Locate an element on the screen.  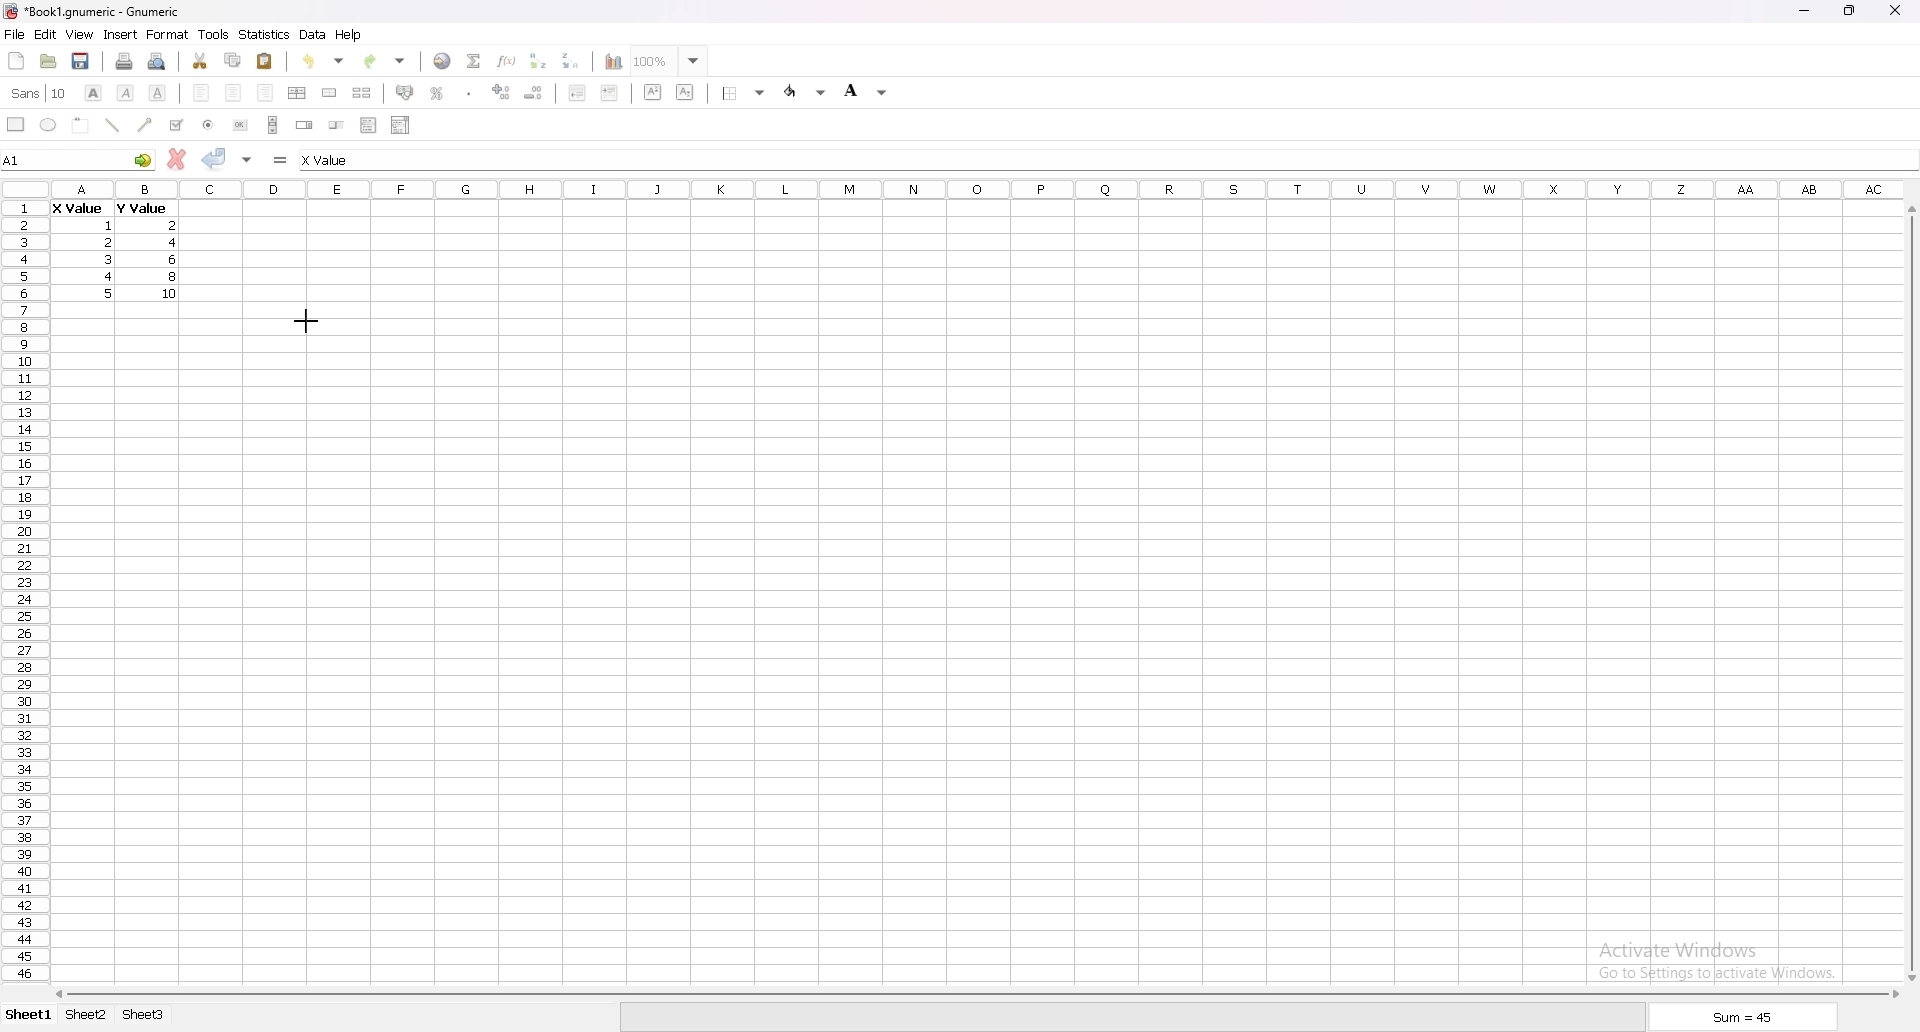
decrease indent is located at coordinates (578, 92).